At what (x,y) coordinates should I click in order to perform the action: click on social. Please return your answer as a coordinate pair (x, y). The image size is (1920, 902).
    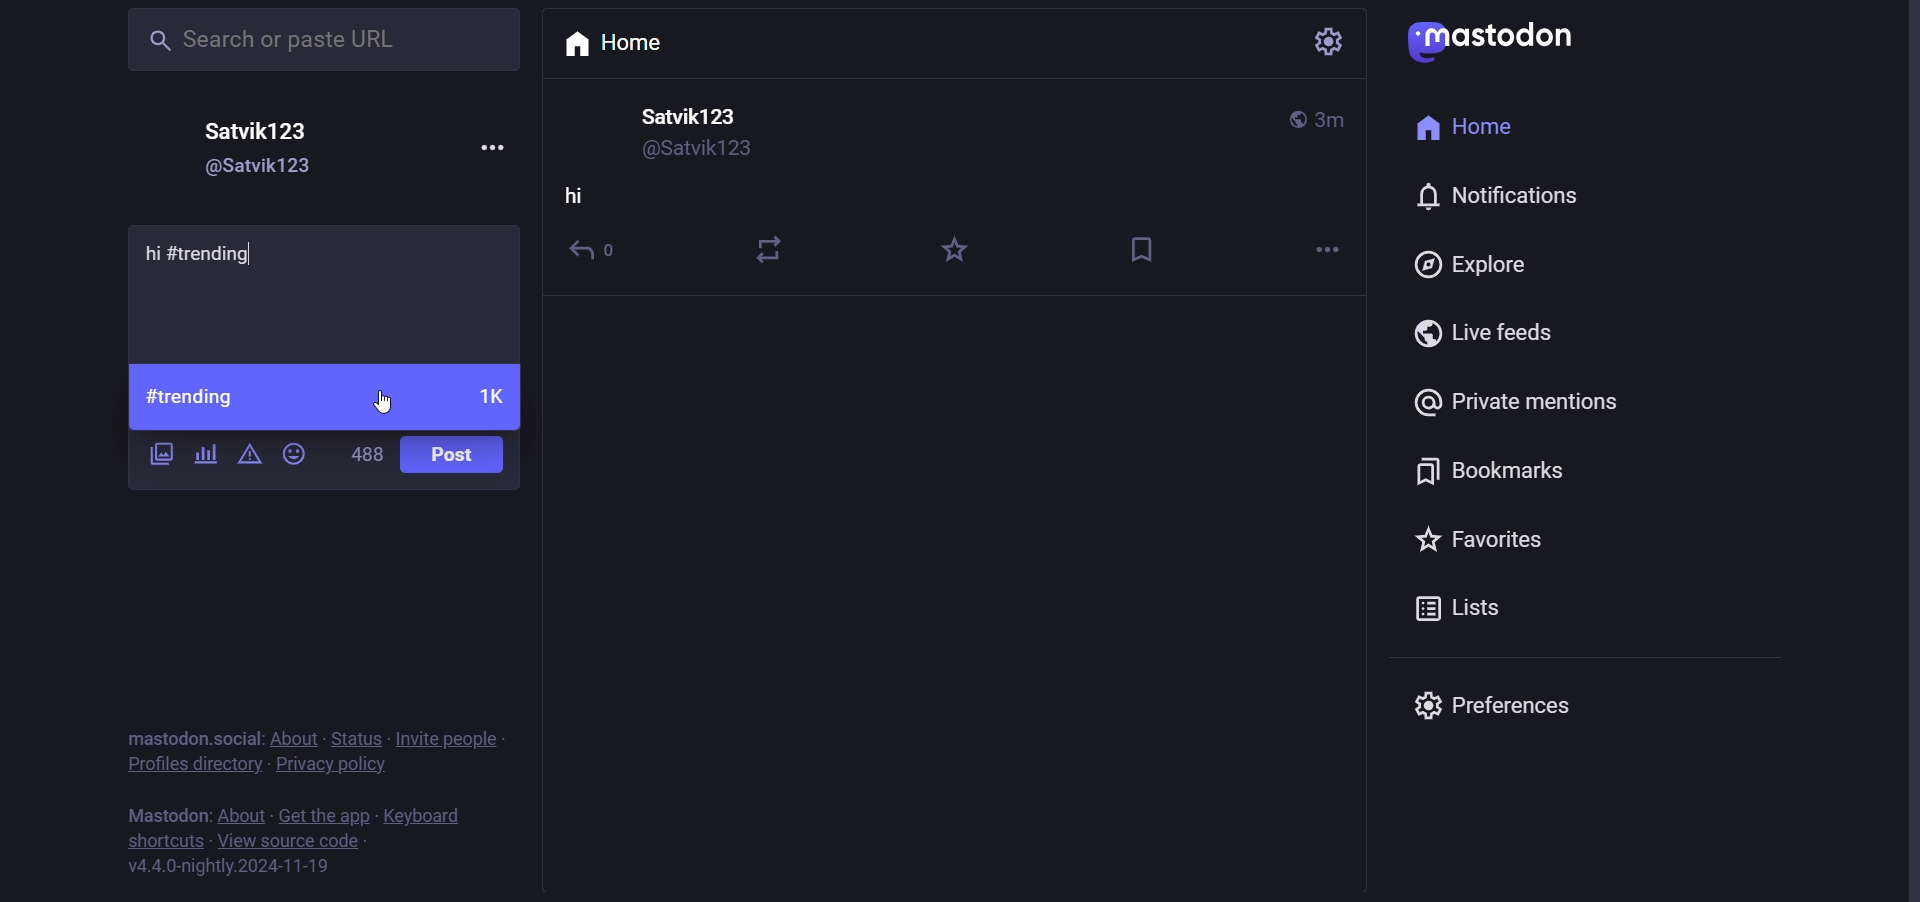
    Looking at the image, I should click on (240, 736).